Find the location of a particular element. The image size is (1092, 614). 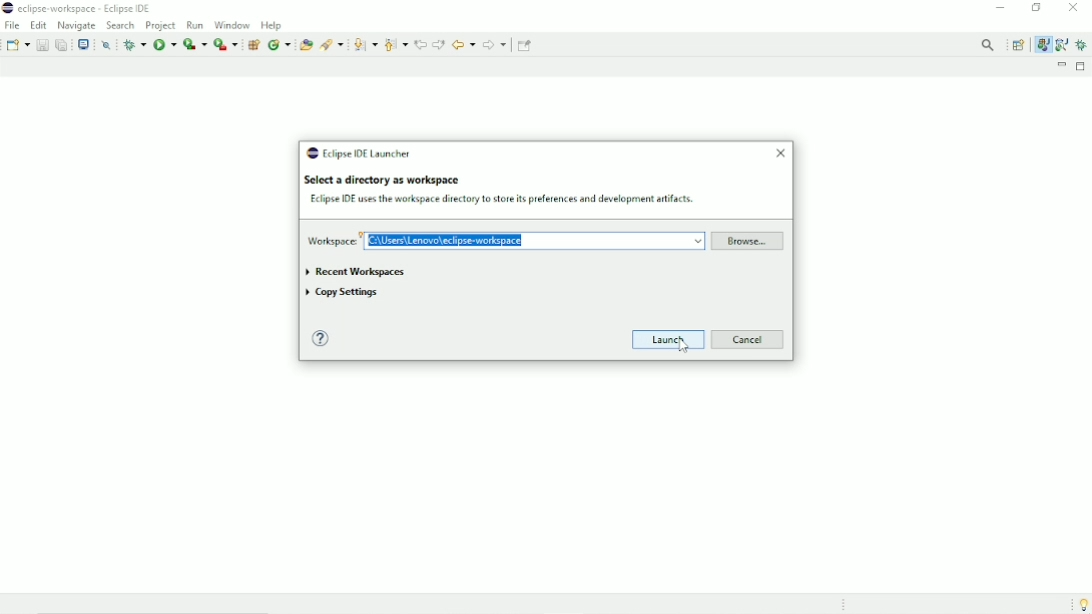

Help is located at coordinates (273, 25).